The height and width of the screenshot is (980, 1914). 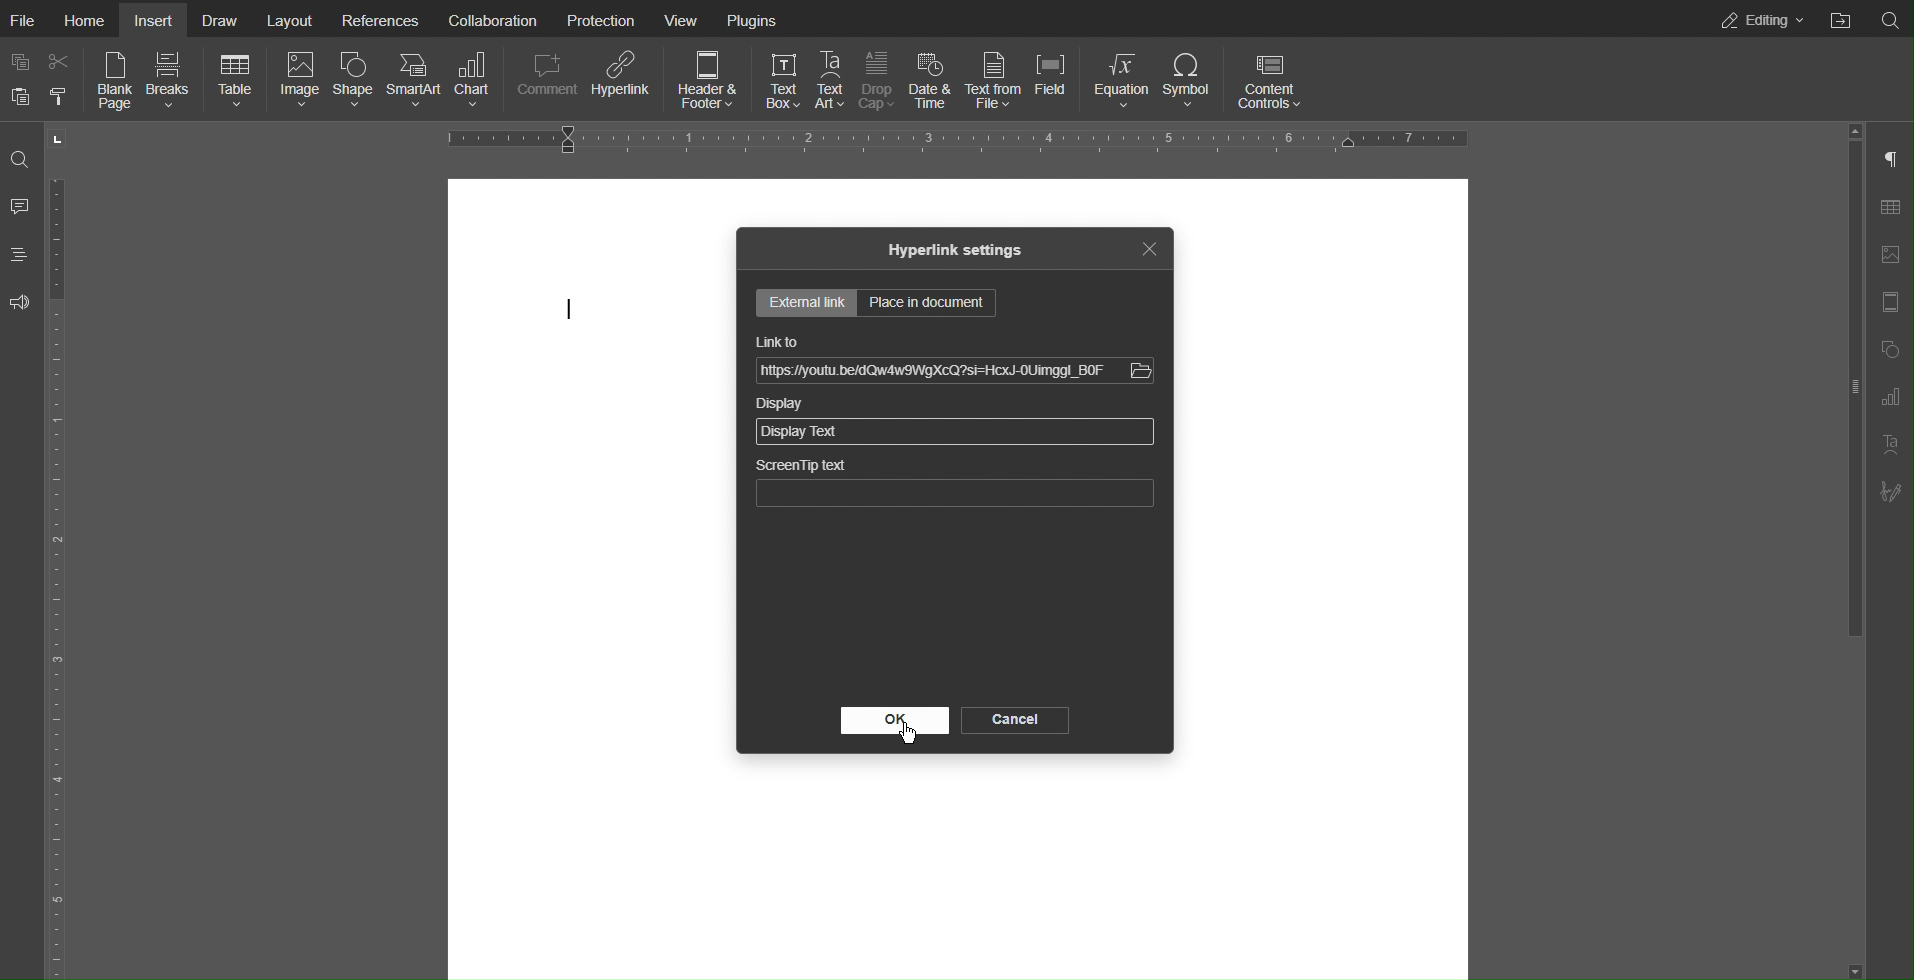 I want to click on cursor, so click(x=573, y=308).